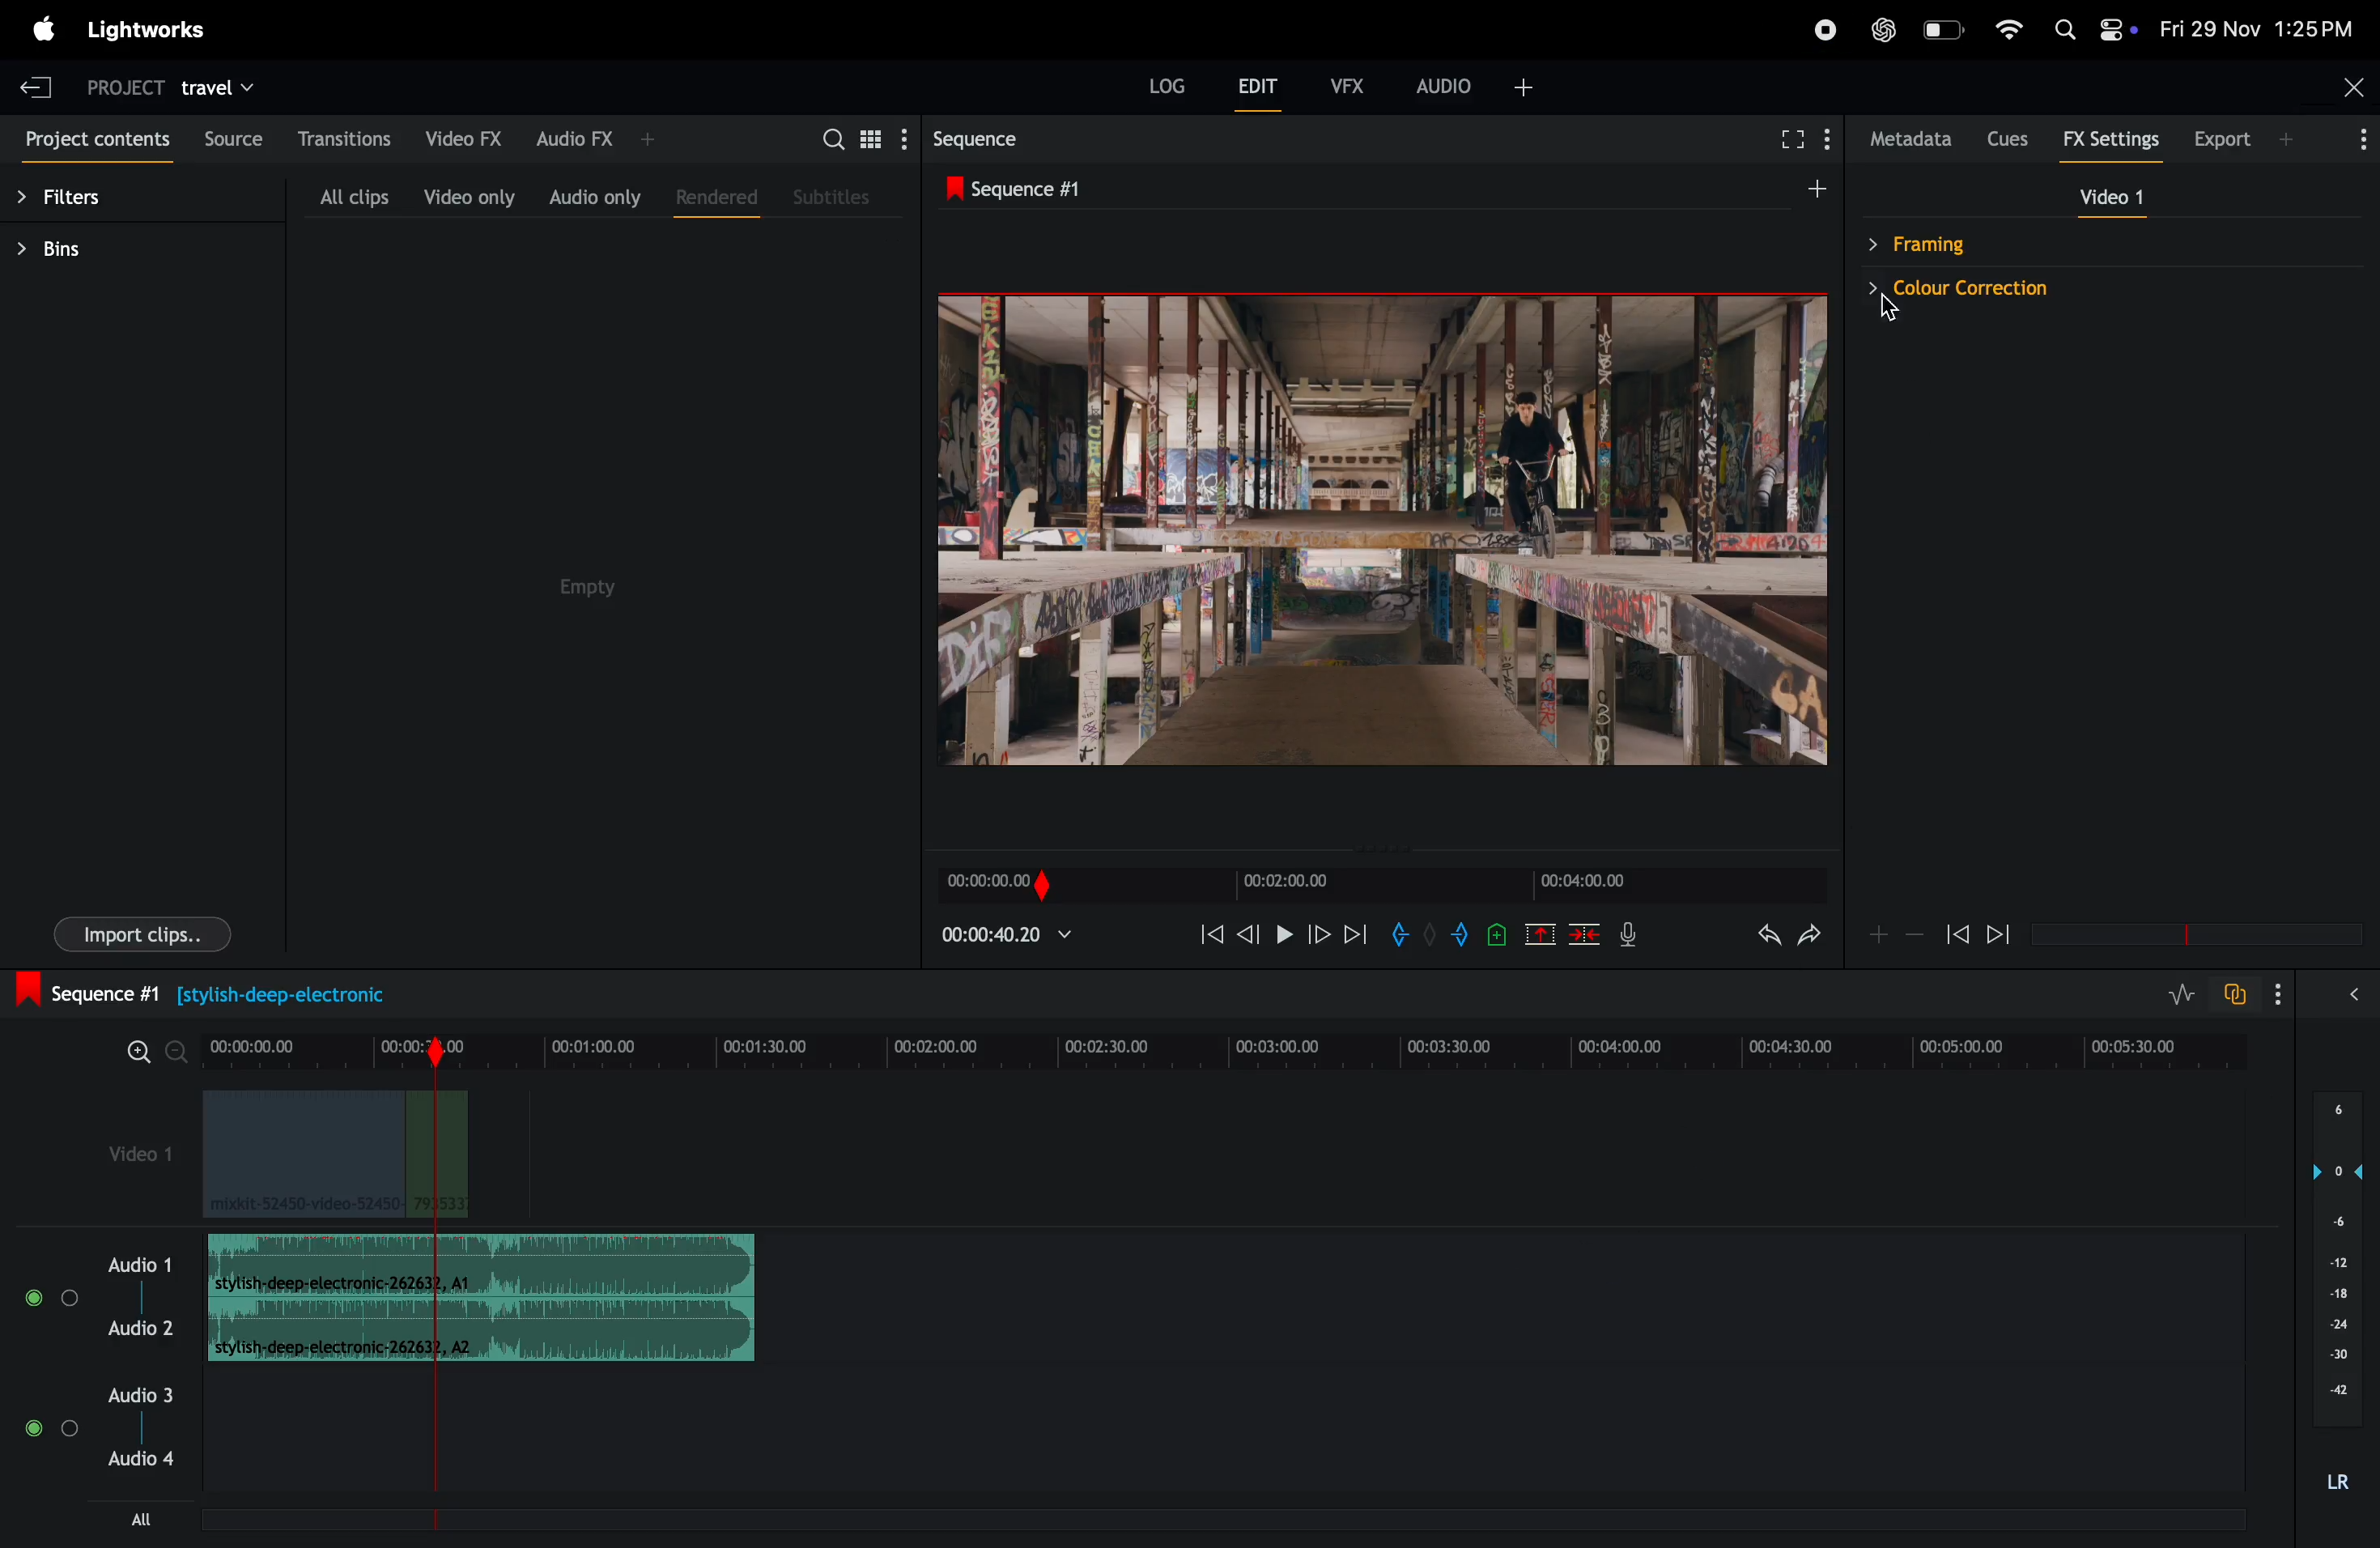 The width and height of the screenshot is (2380, 1548). Describe the element at coordinates (234, 138) in the screenshot. I see `source` at that location.